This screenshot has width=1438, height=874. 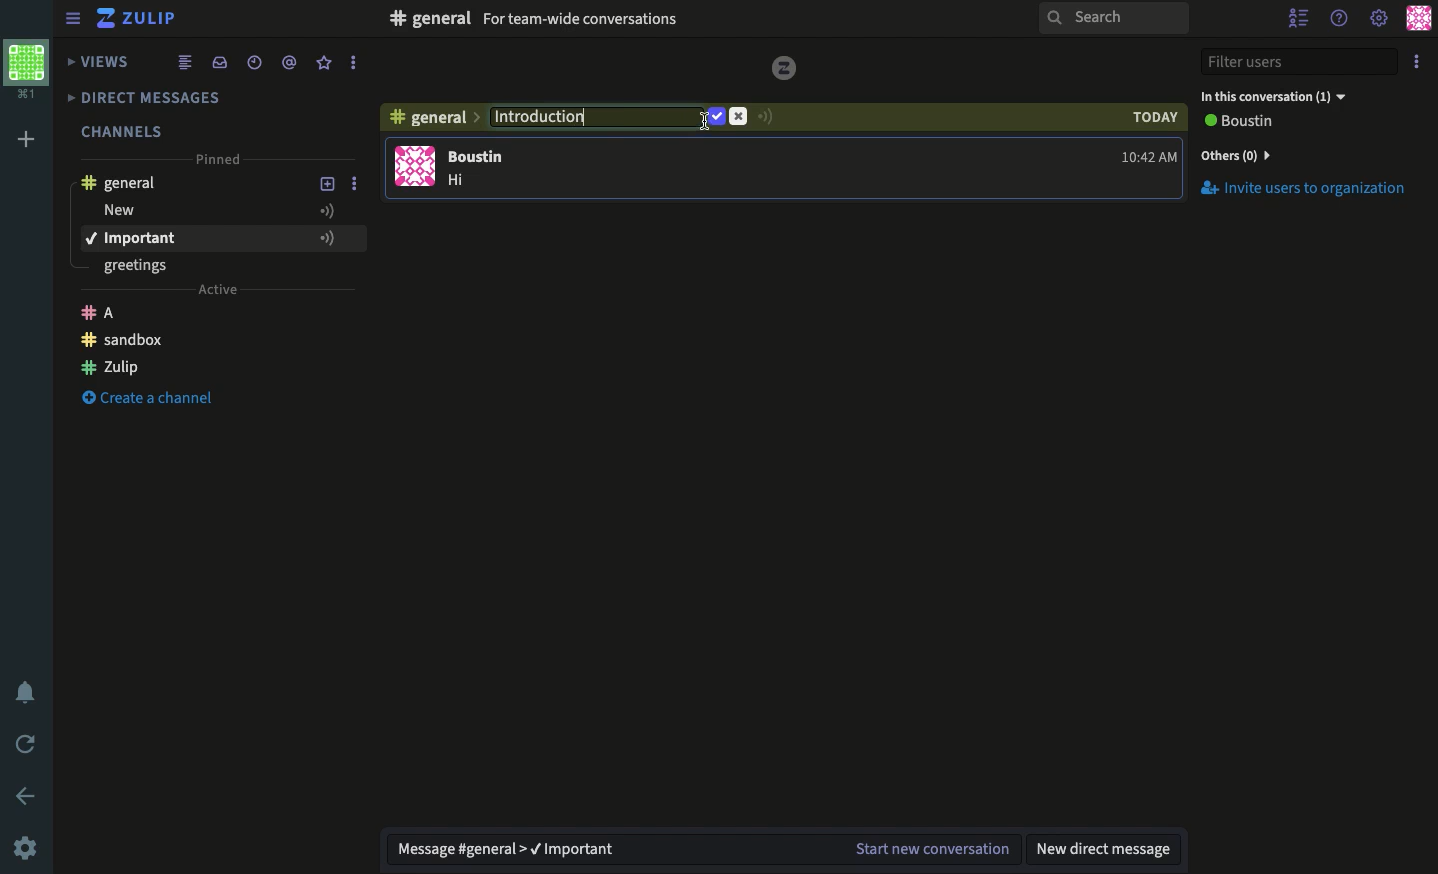 What do you see at coordinates (631, 21) in the screenshot?
I see `Inbox` at bounding box center [631, 21].